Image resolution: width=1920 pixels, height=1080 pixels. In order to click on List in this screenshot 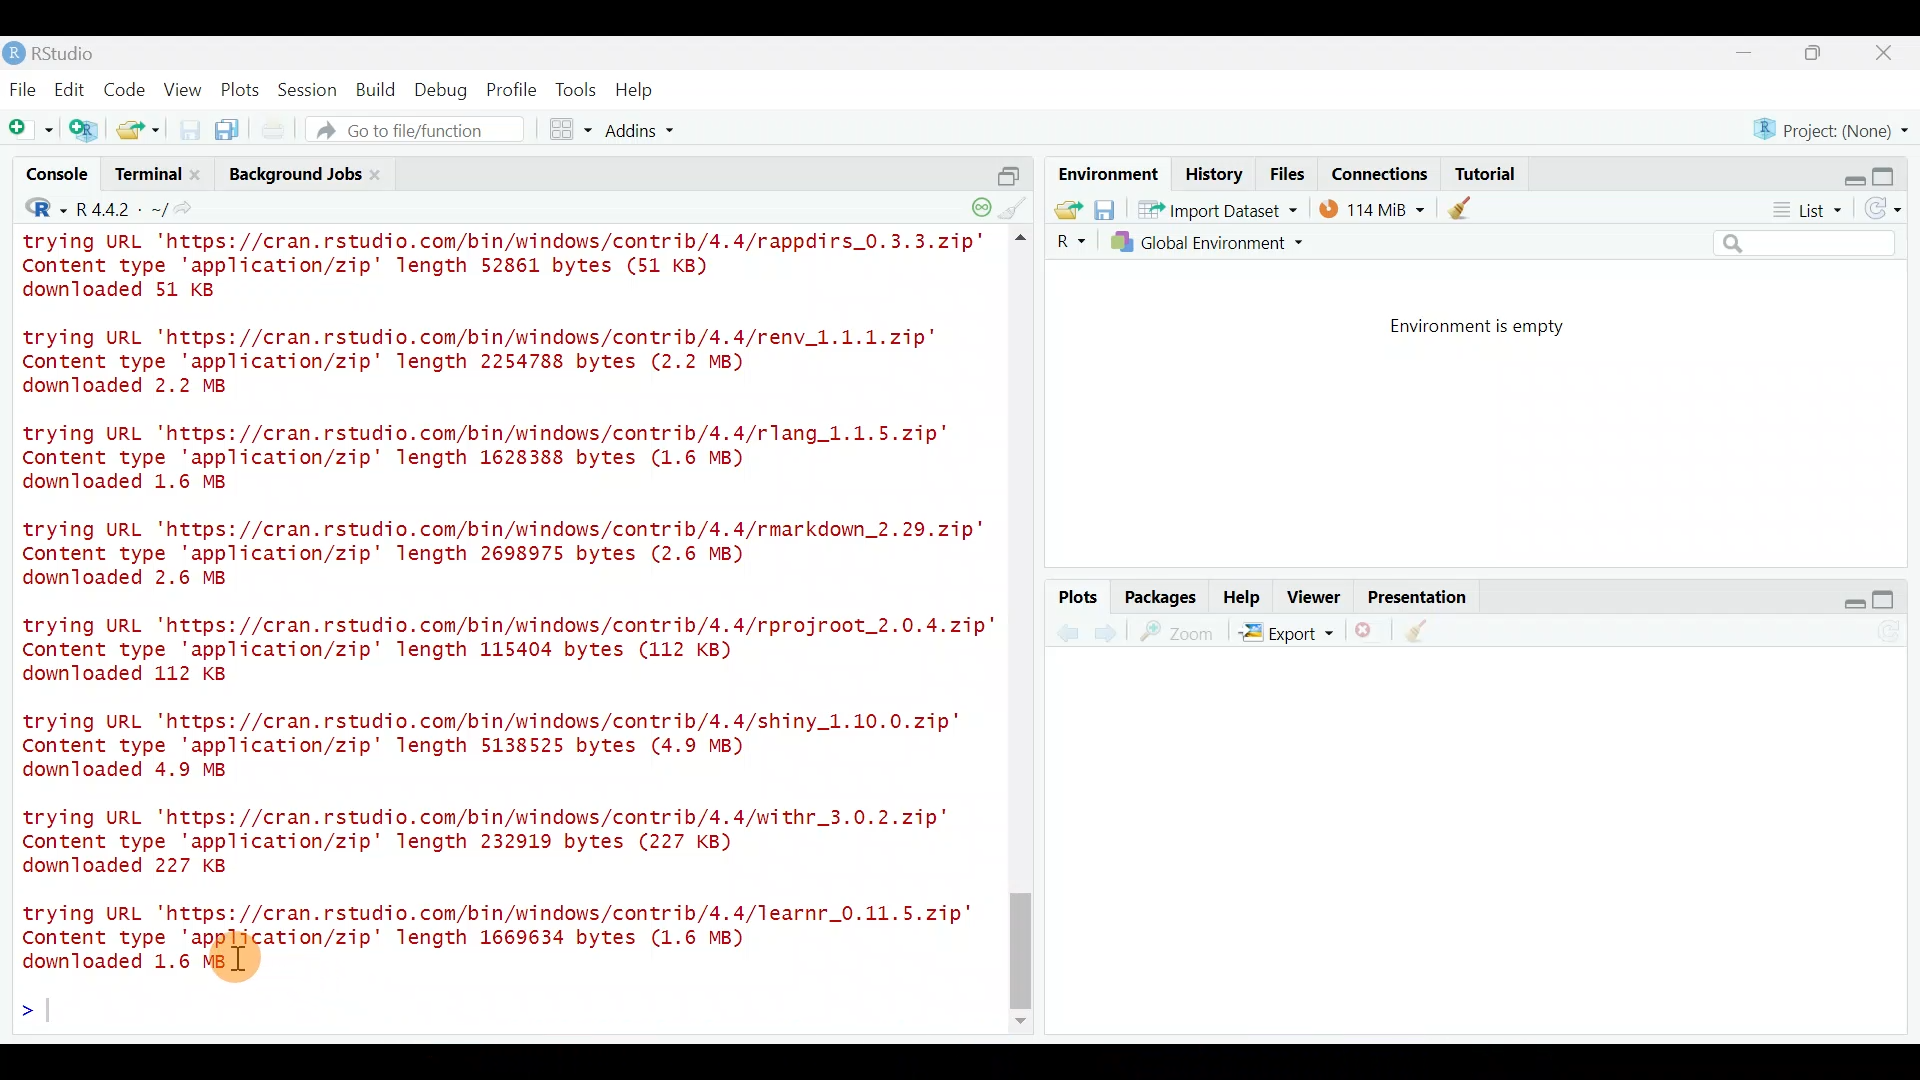, I will do `click(1805, 211)`.